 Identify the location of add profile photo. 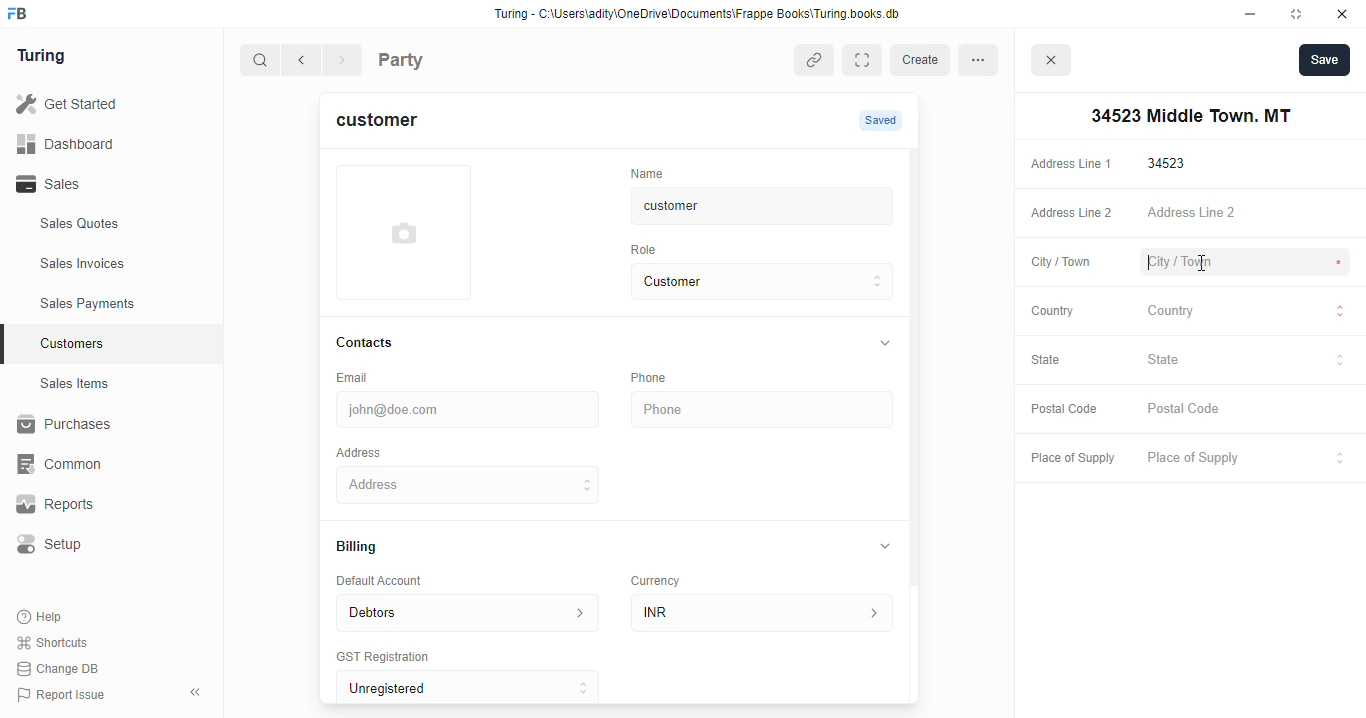
(404, 232).